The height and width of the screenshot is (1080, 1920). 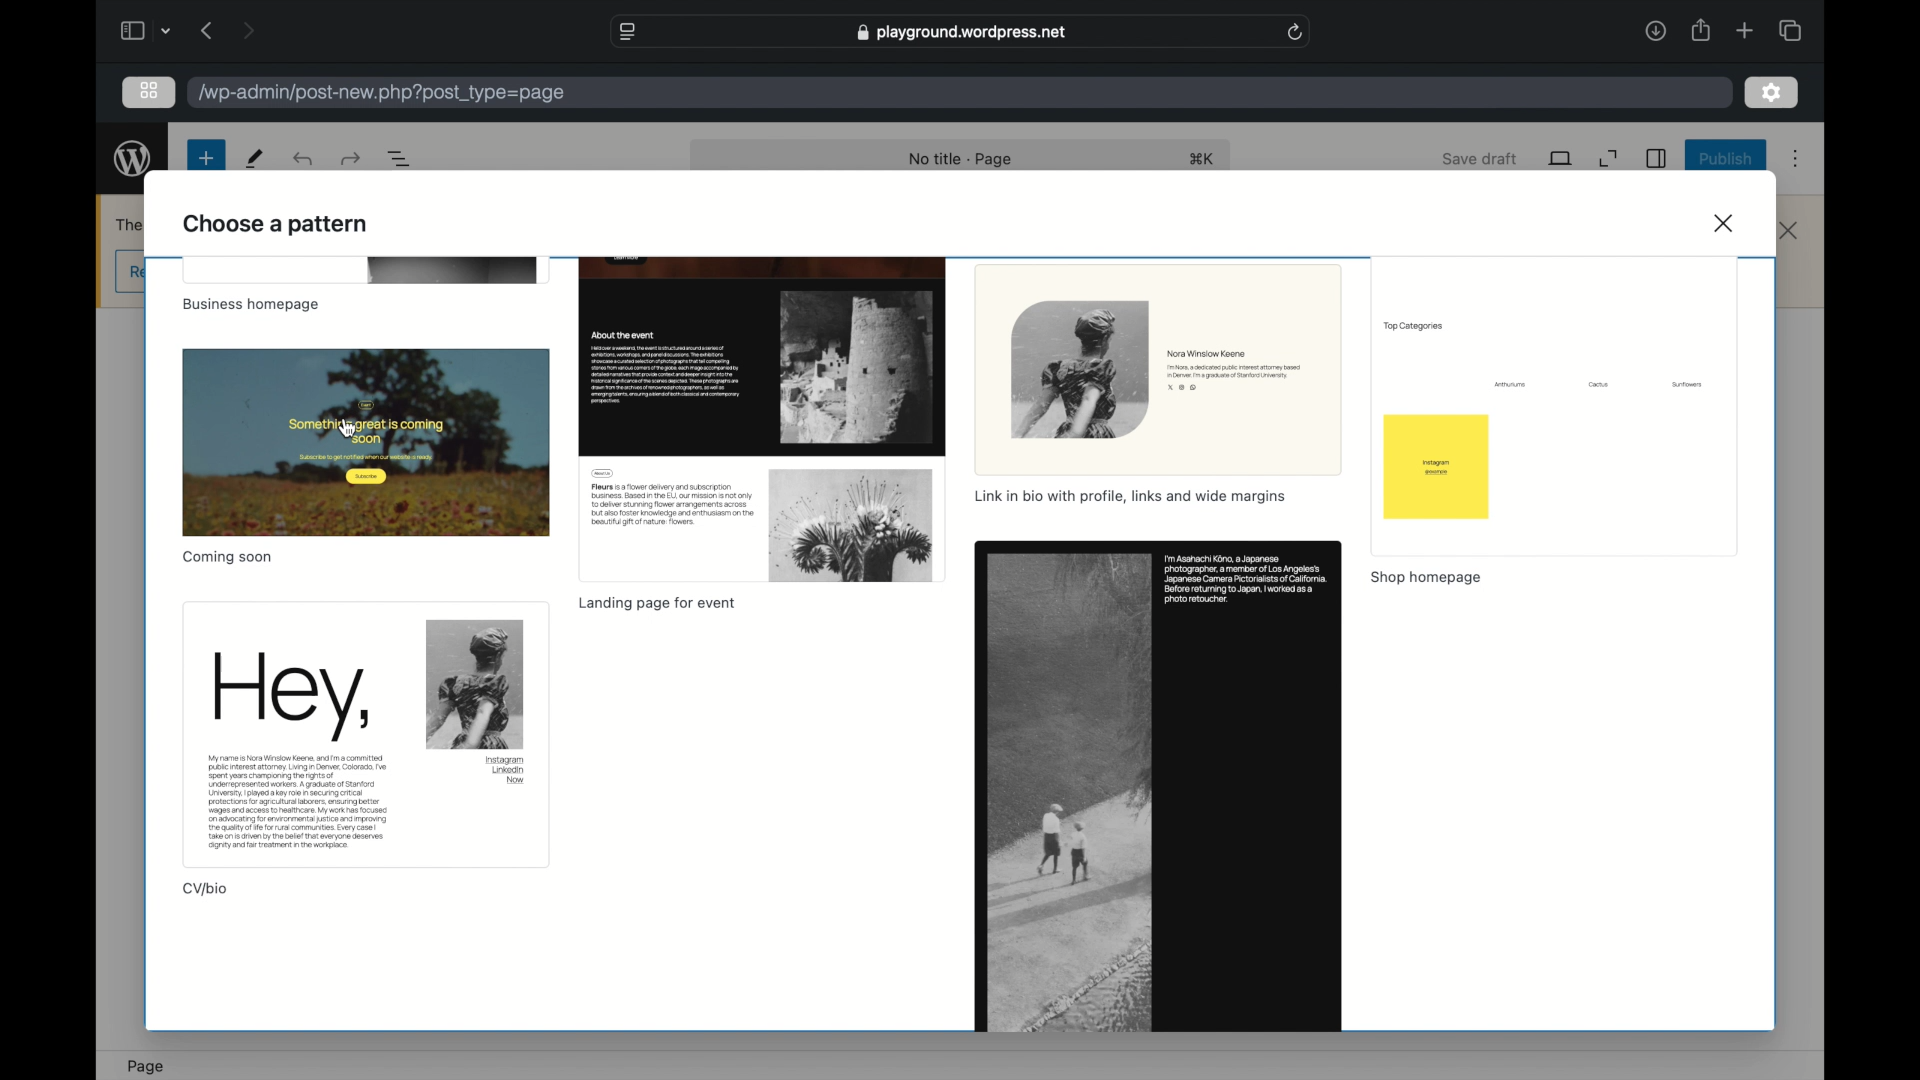 What do you see at coordinates (1655, 30) in the screenshot?
I see `downloads` at bounding box center [1655, 30].